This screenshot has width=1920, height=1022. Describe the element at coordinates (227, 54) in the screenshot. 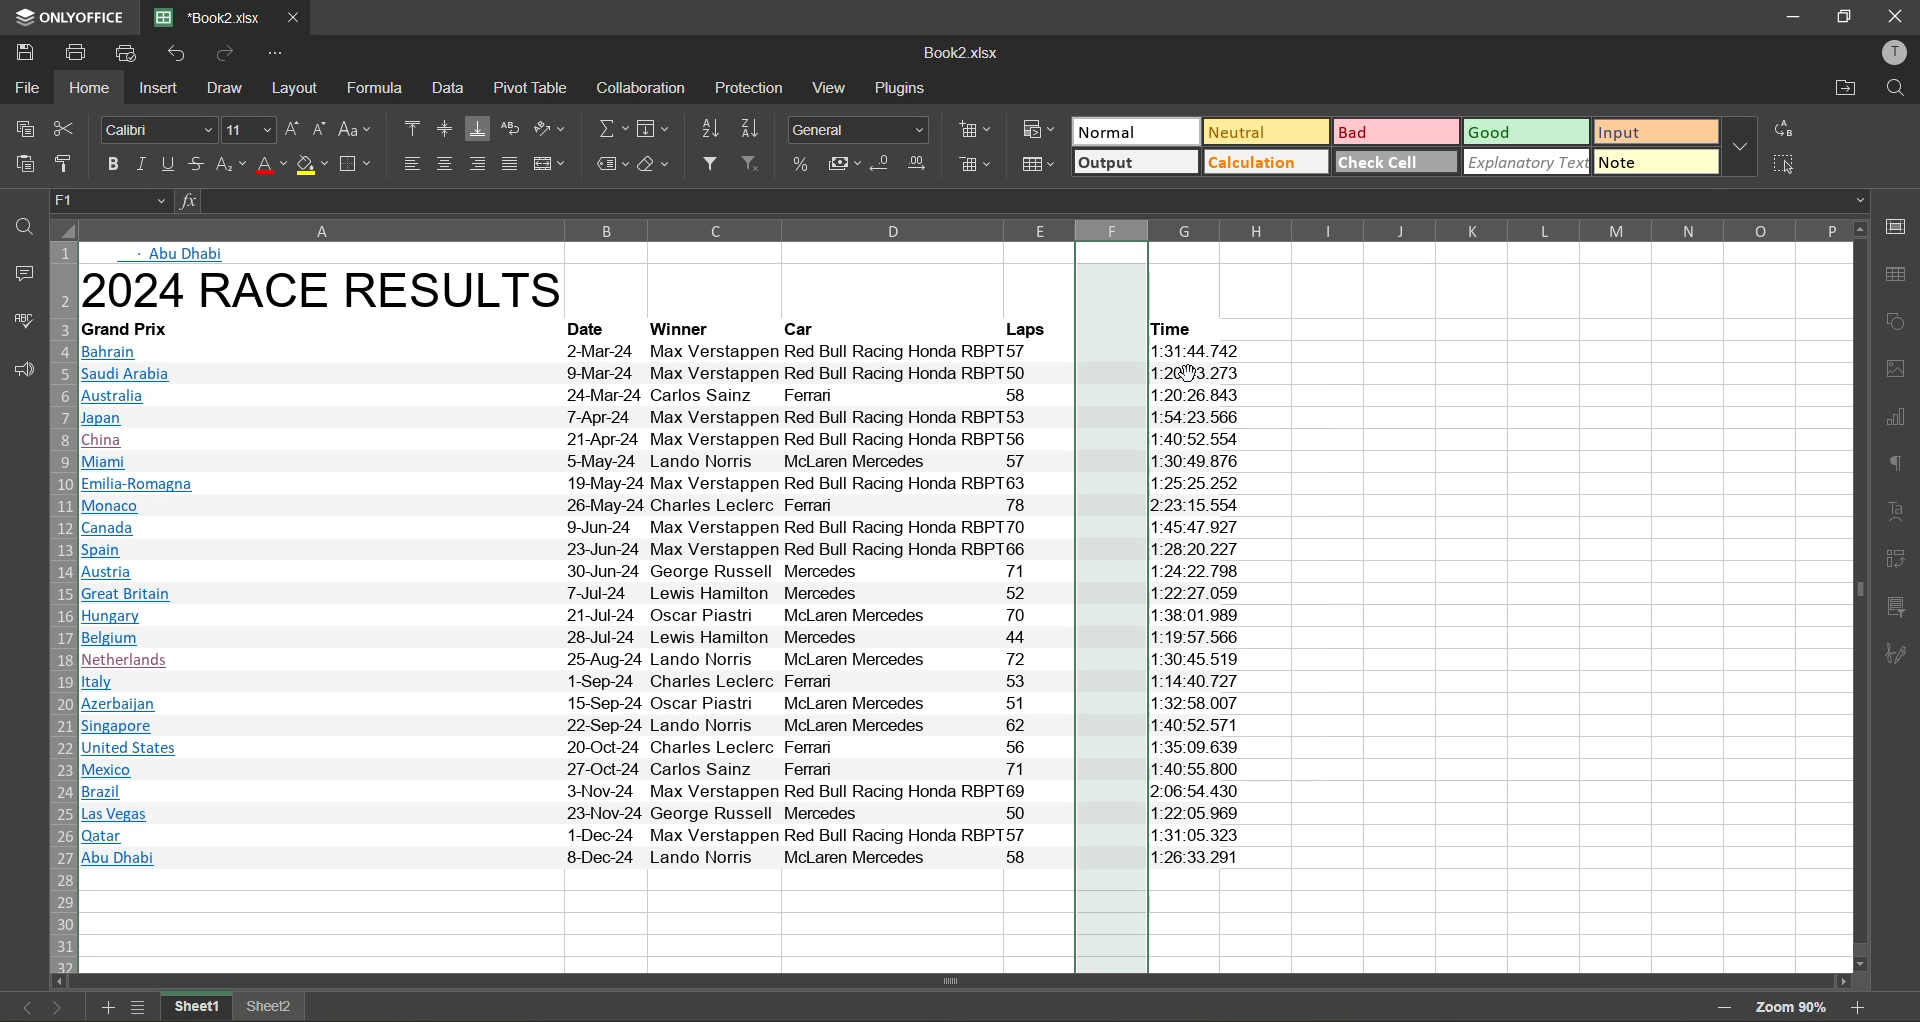

I see `redo` at that location.